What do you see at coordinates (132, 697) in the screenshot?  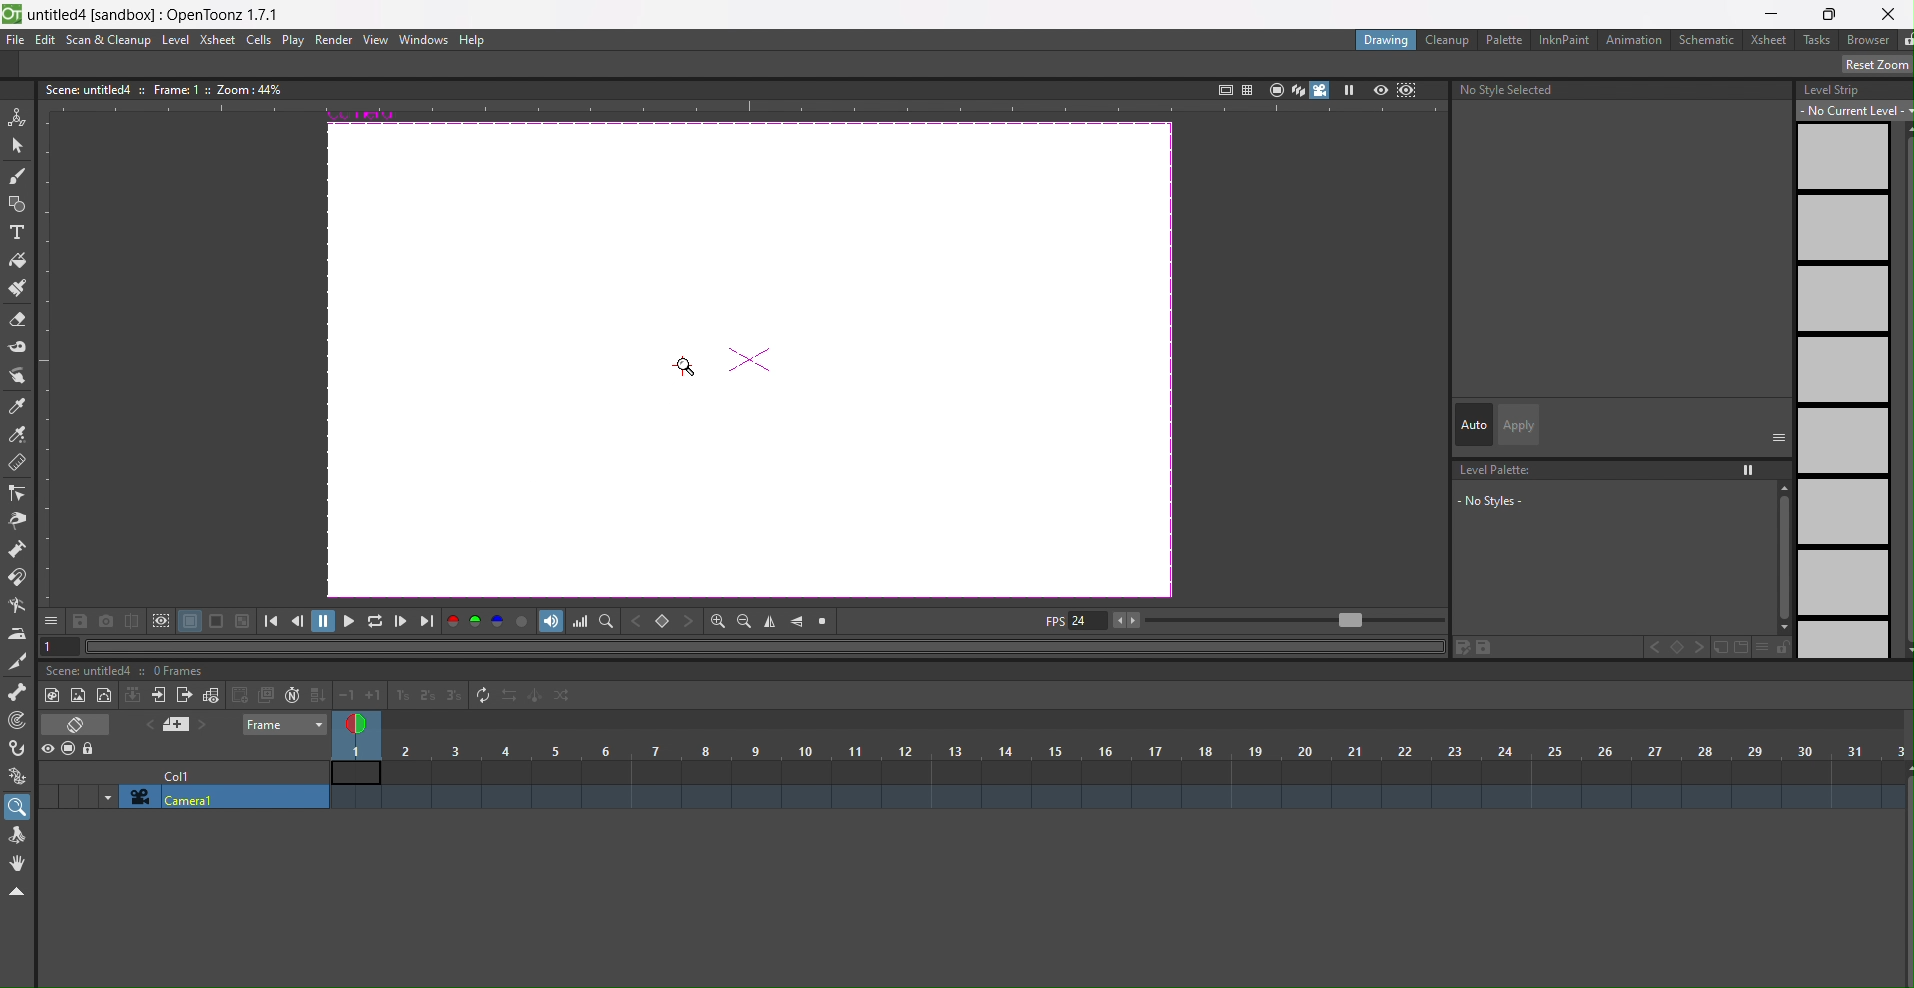 I see `icon` at bounding box center [132, 697].